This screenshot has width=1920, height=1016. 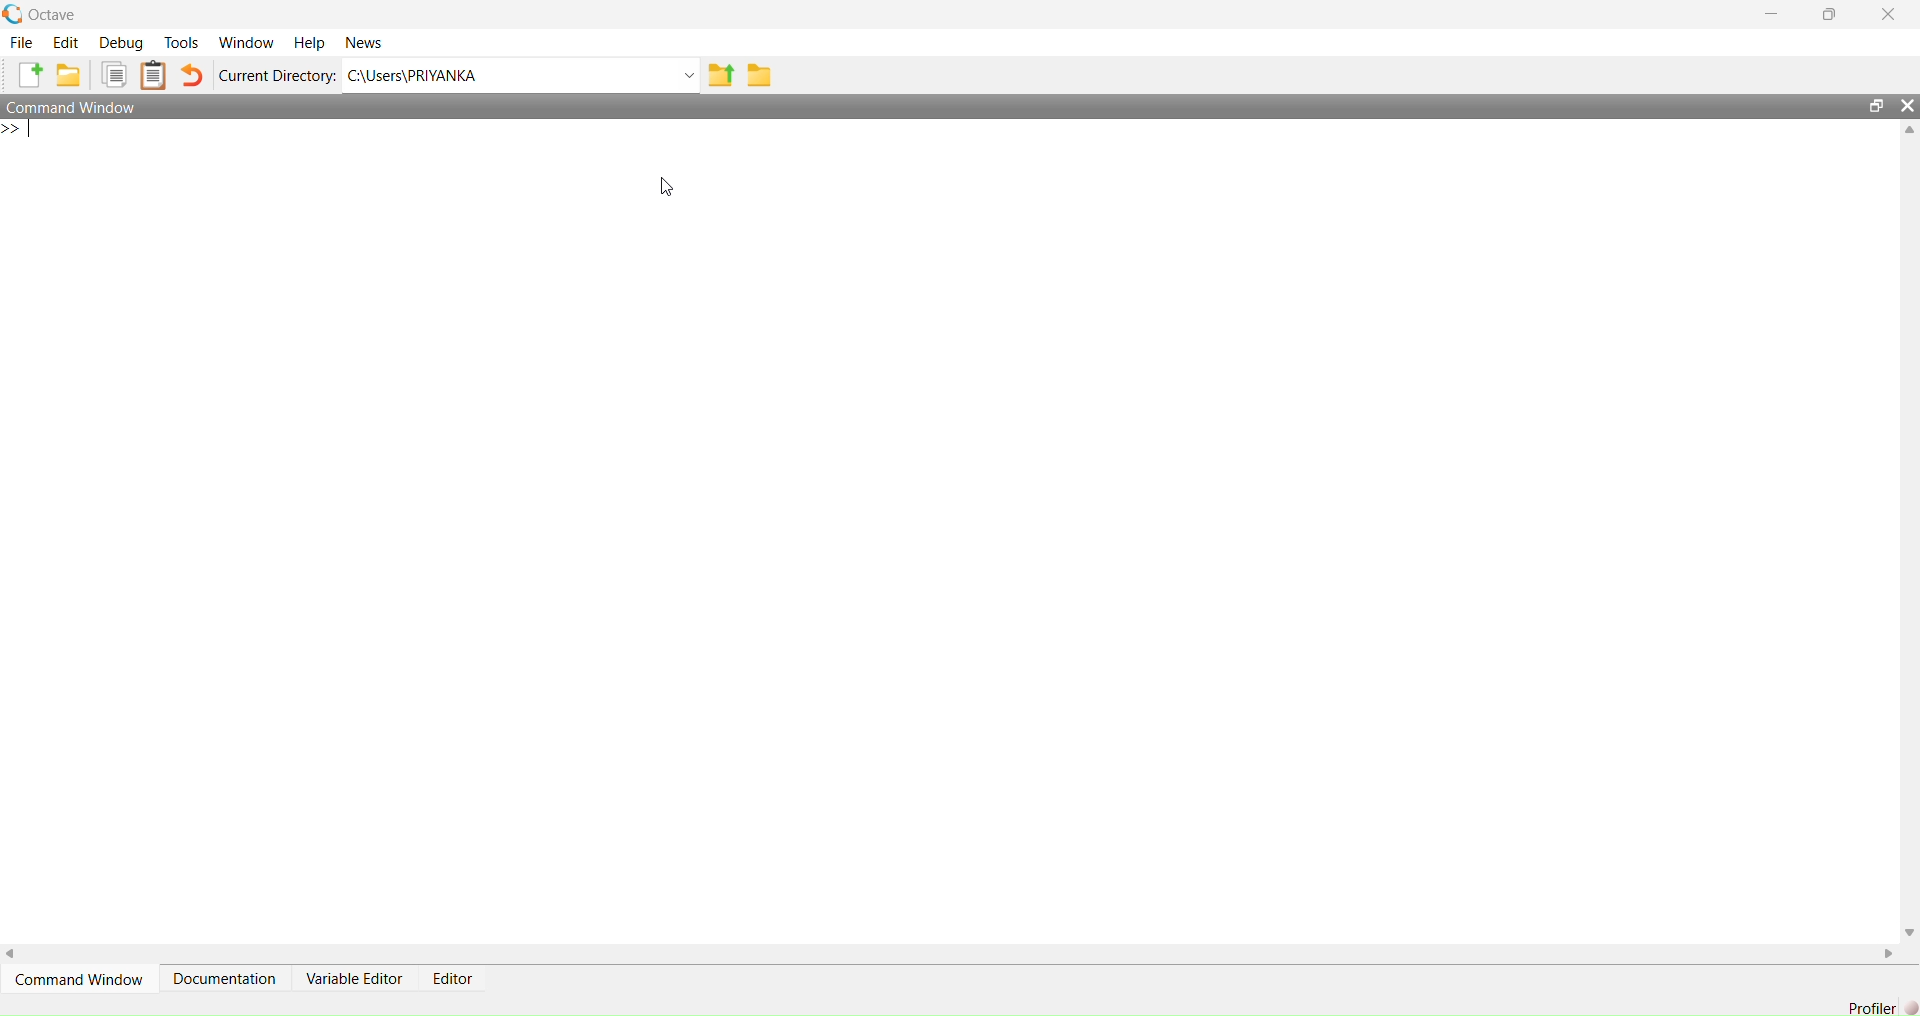 What do you see at coordinates (1892, 952) in the screenshot?
I see `Right` at bounding box center [1892, 952].